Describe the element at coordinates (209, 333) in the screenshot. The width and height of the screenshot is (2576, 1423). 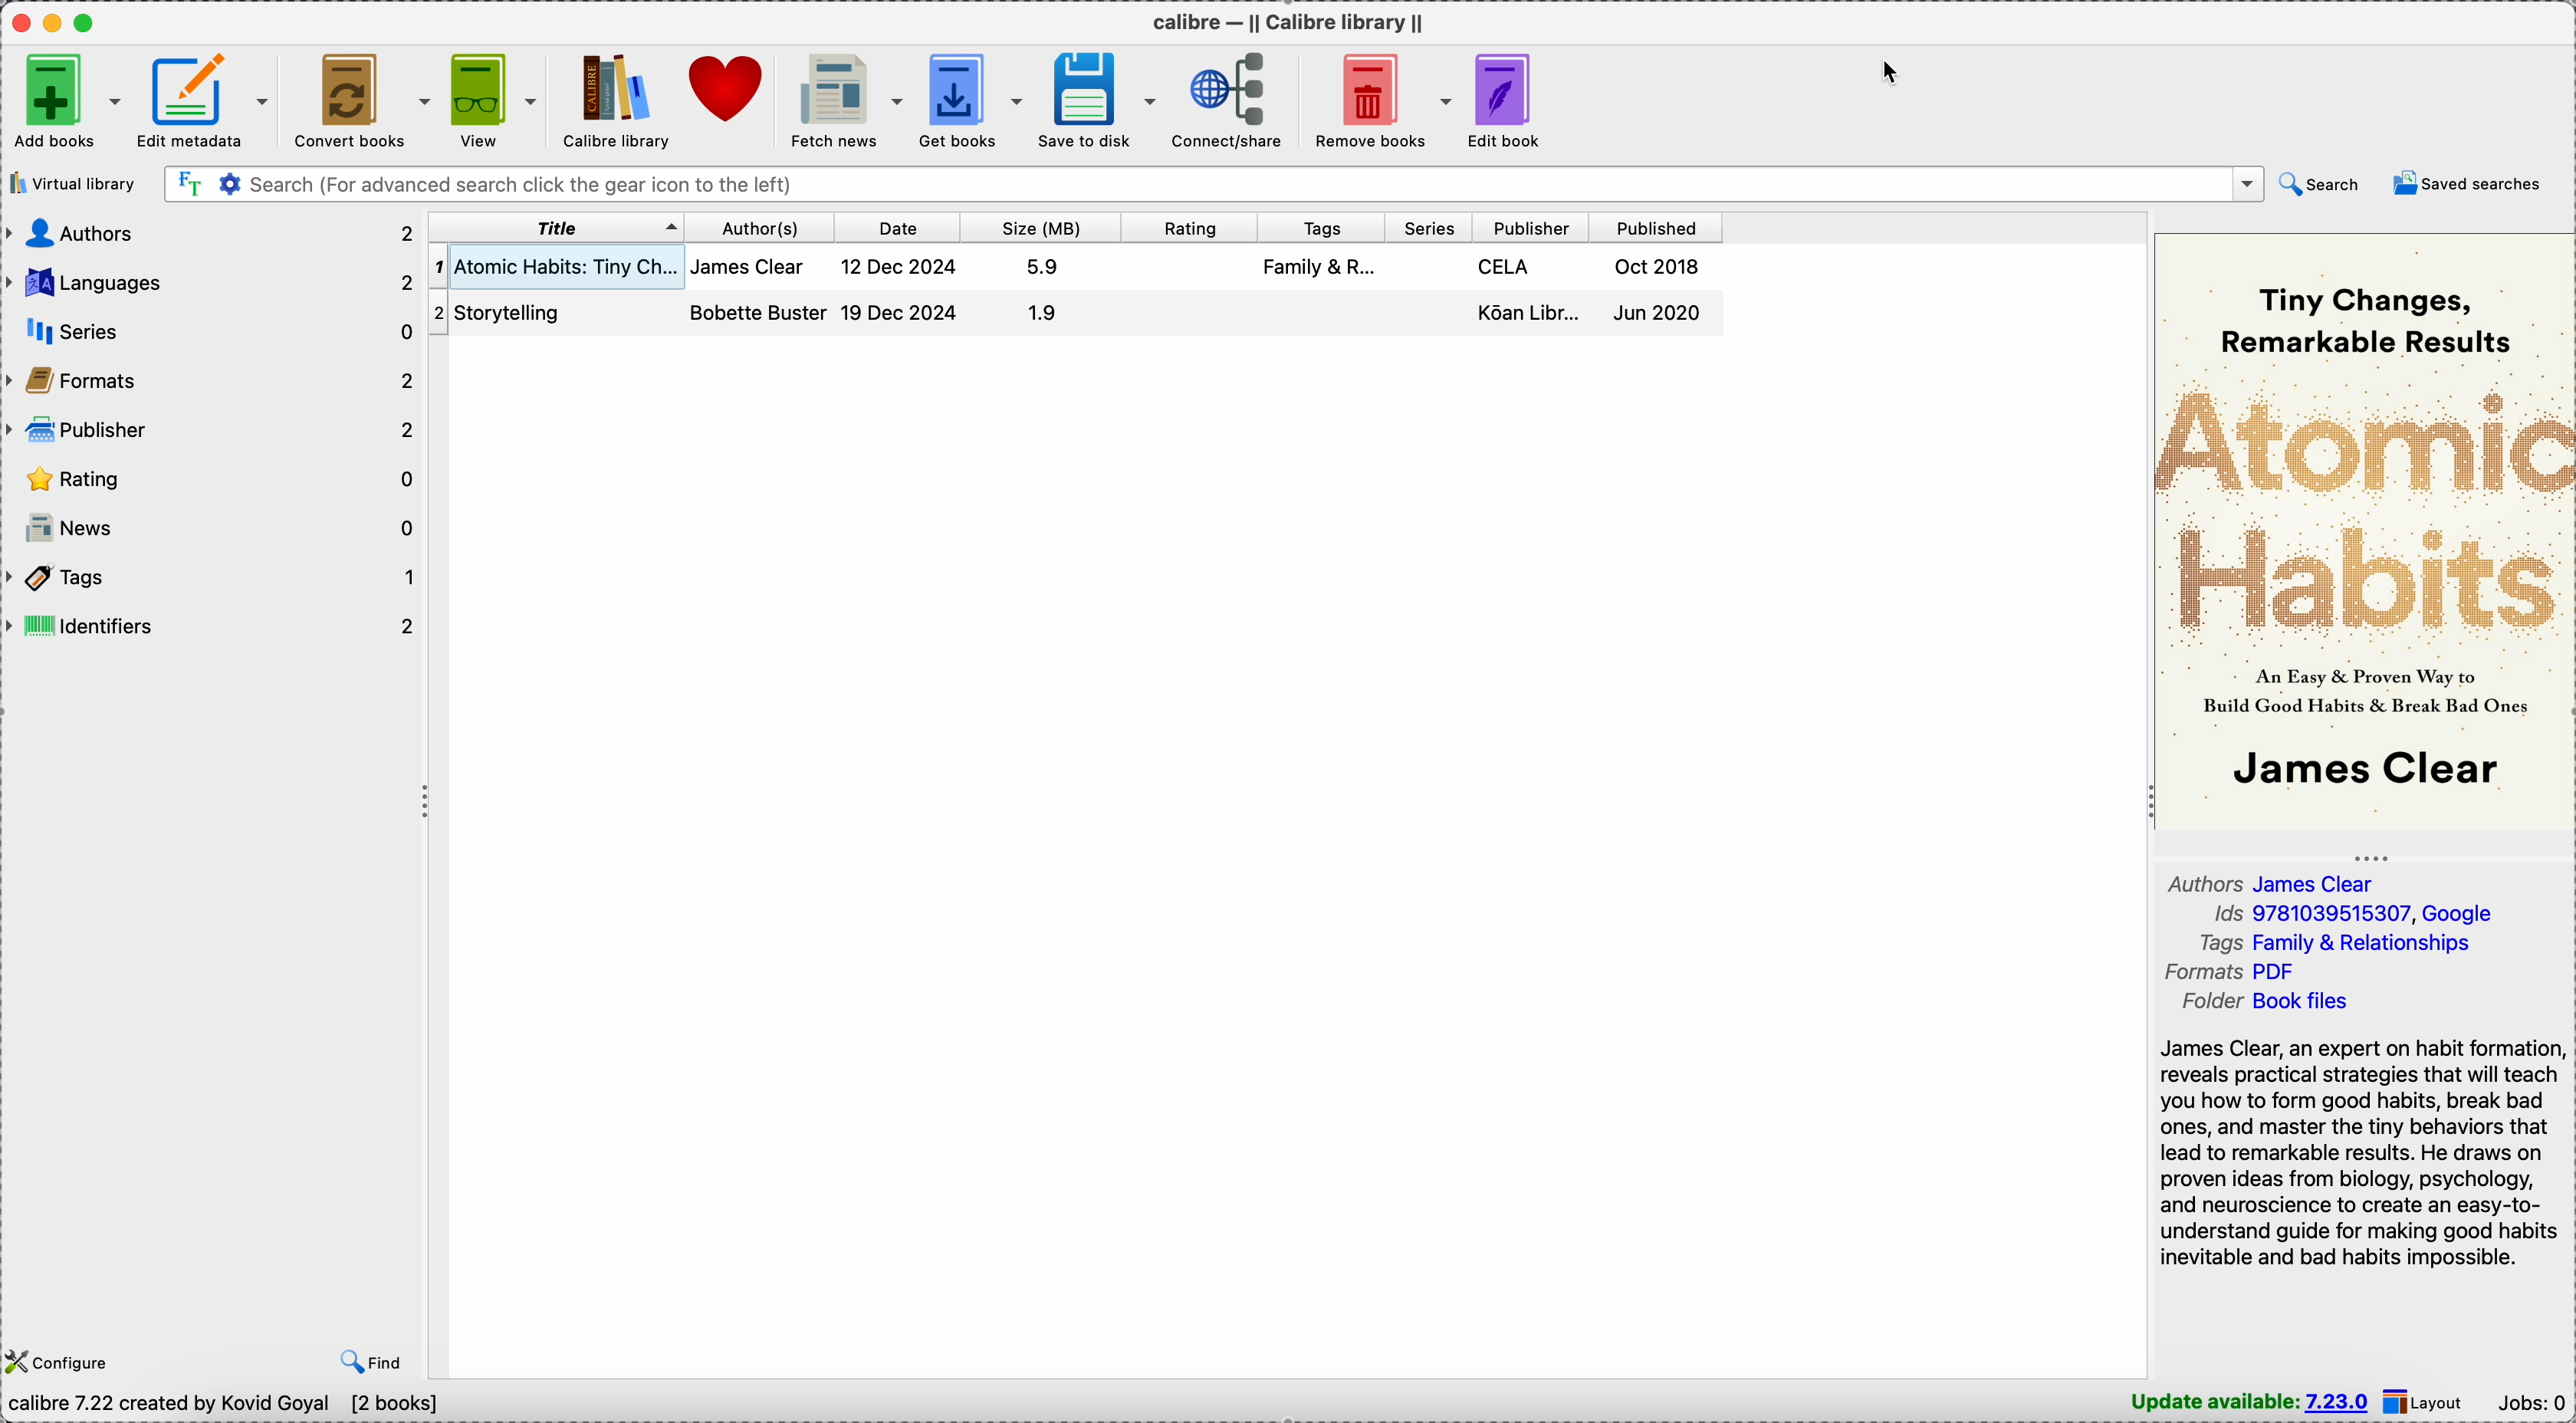
I see `series` at that location.